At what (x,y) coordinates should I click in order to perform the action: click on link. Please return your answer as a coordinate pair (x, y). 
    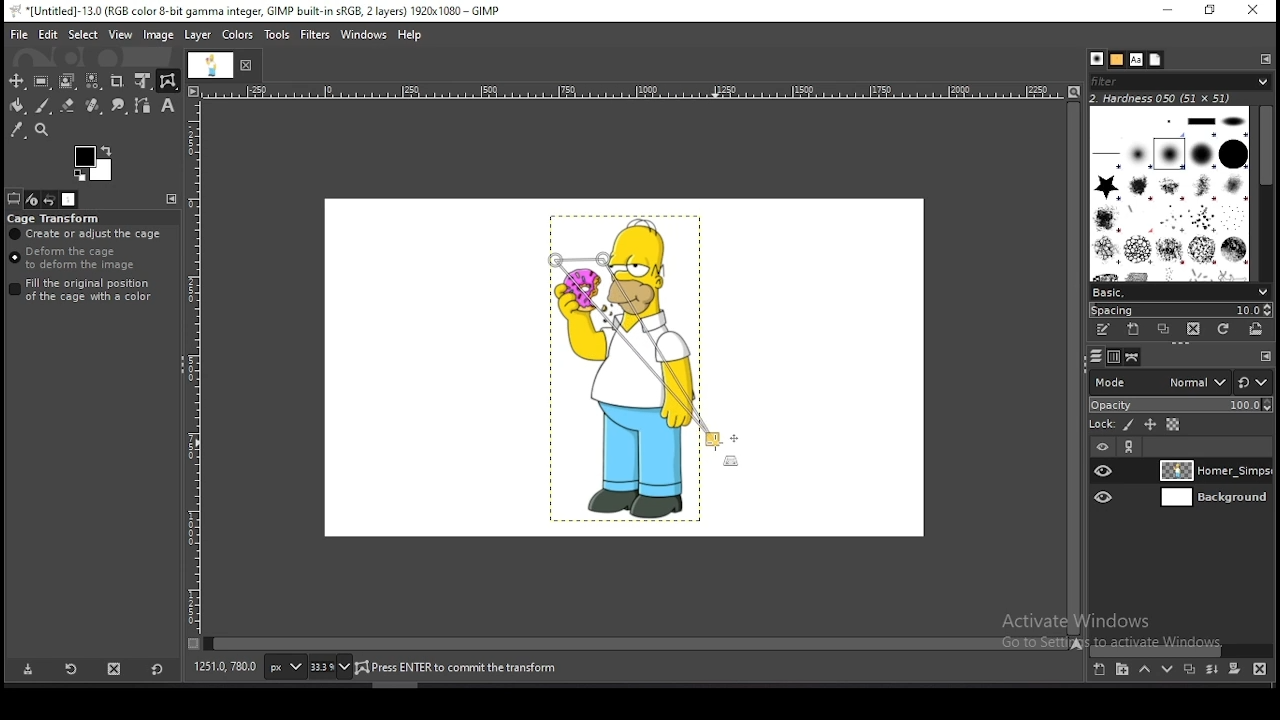
    Looking at the image, I should click on (1131, 448).